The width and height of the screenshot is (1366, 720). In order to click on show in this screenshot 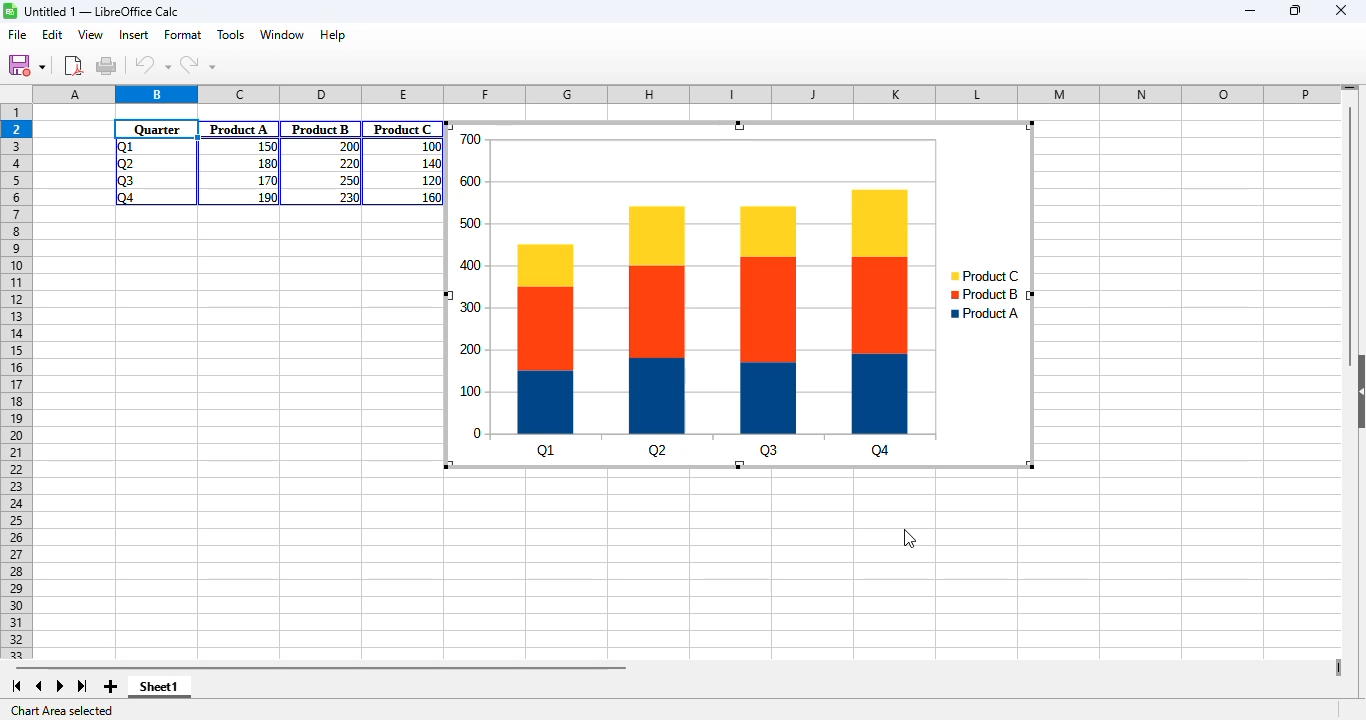, I will do `click(1357, 392)`.